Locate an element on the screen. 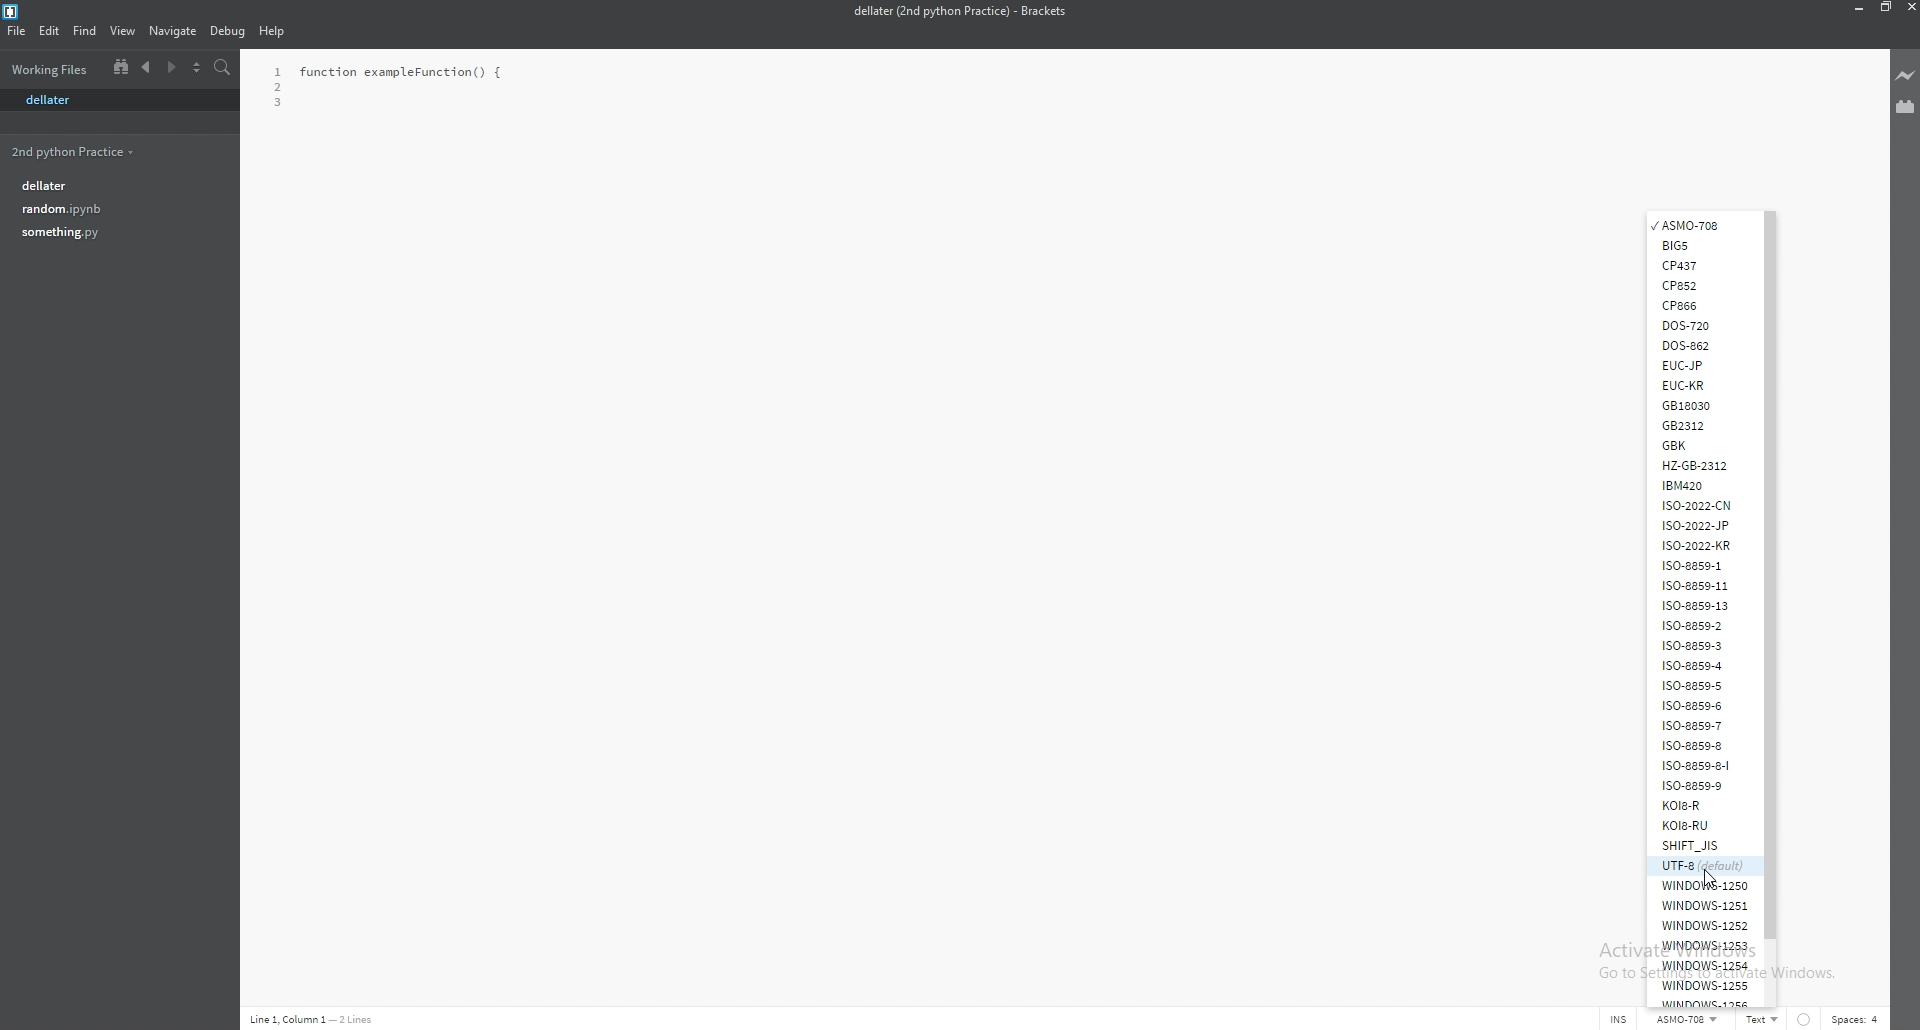  iso-8859-9 is located at coordinates (1704, 785).